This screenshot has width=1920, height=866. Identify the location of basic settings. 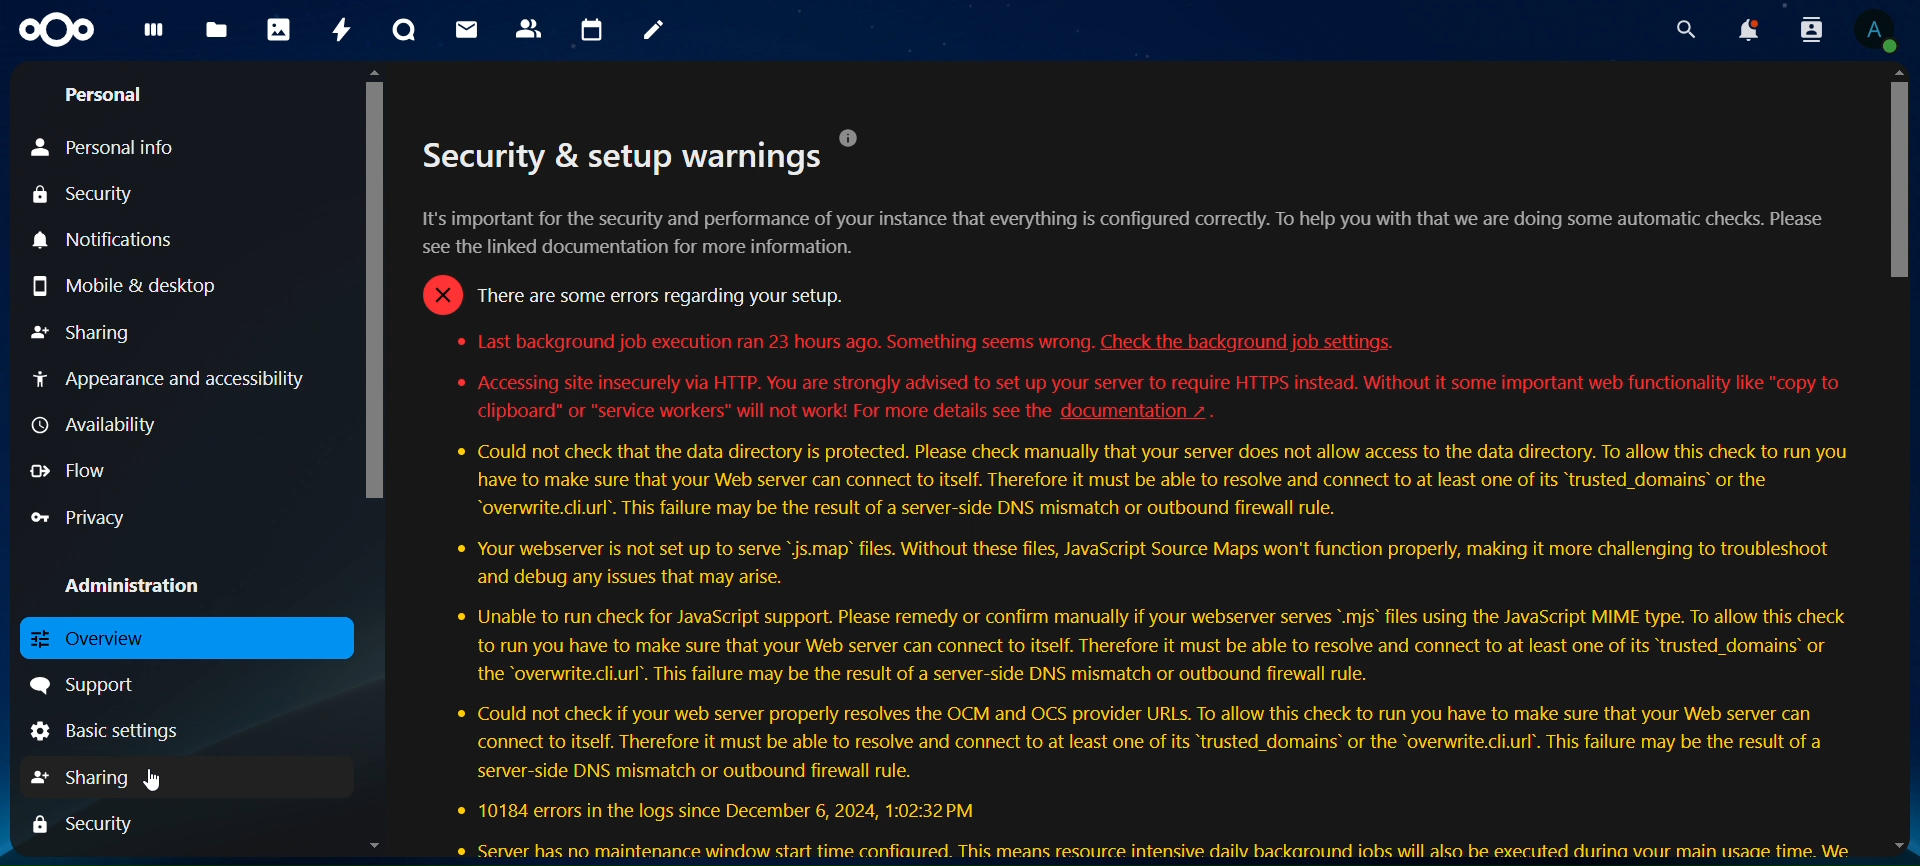
(124, 730).